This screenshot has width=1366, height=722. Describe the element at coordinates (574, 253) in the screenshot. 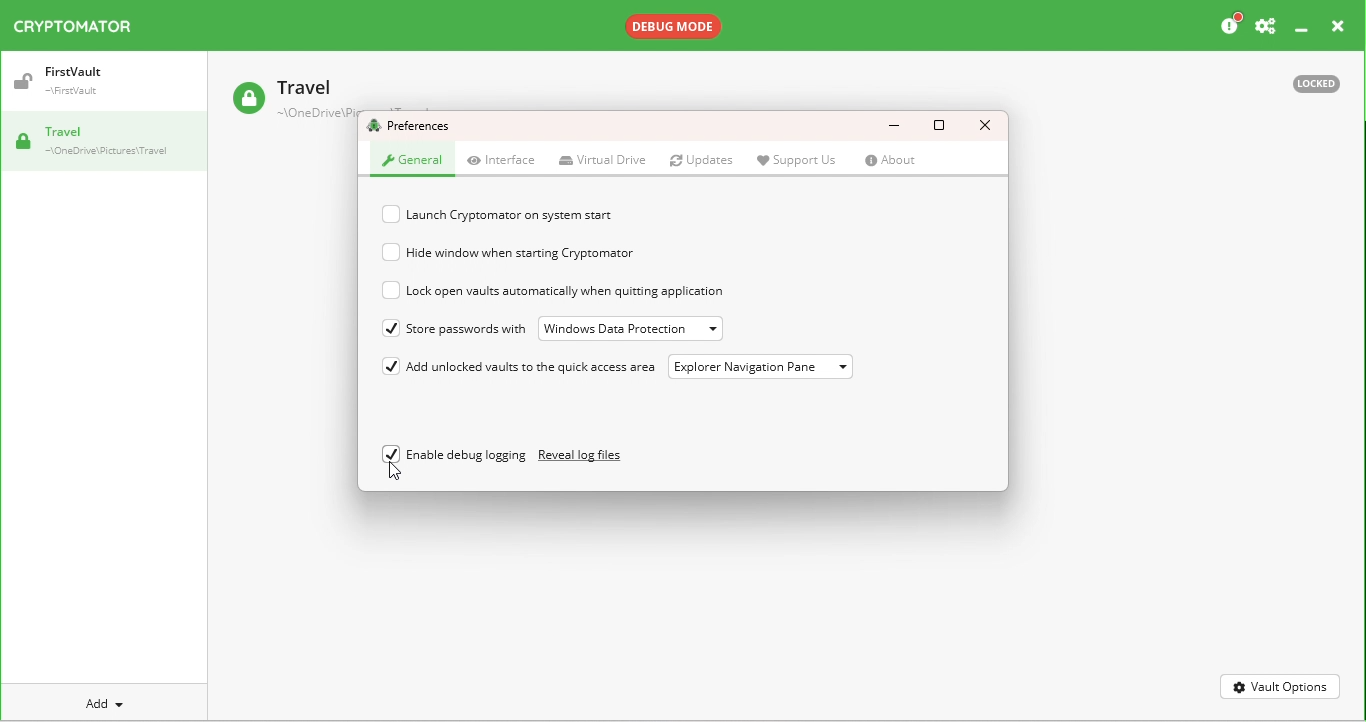

I see `Hide window when starting Cryptomator` at that location.